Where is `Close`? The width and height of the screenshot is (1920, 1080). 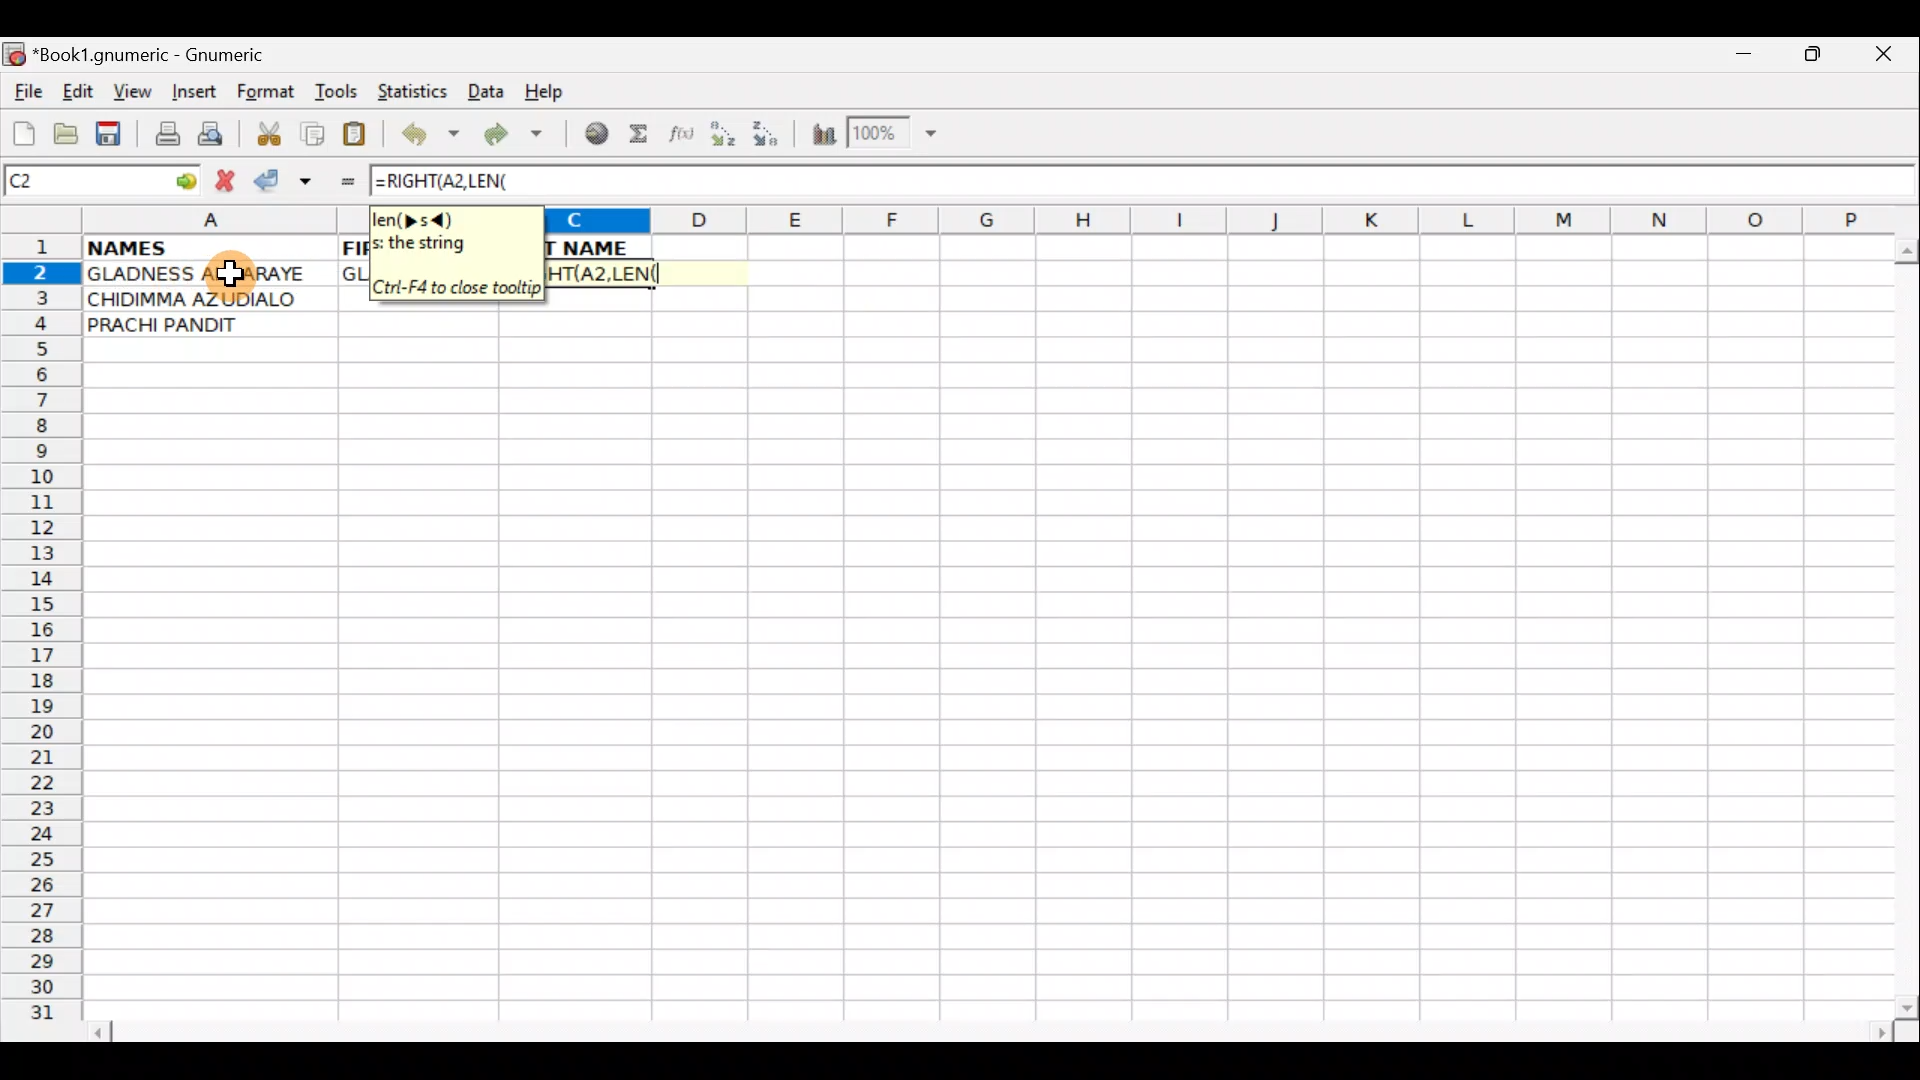
Close is located at coordinates (1889, 59).